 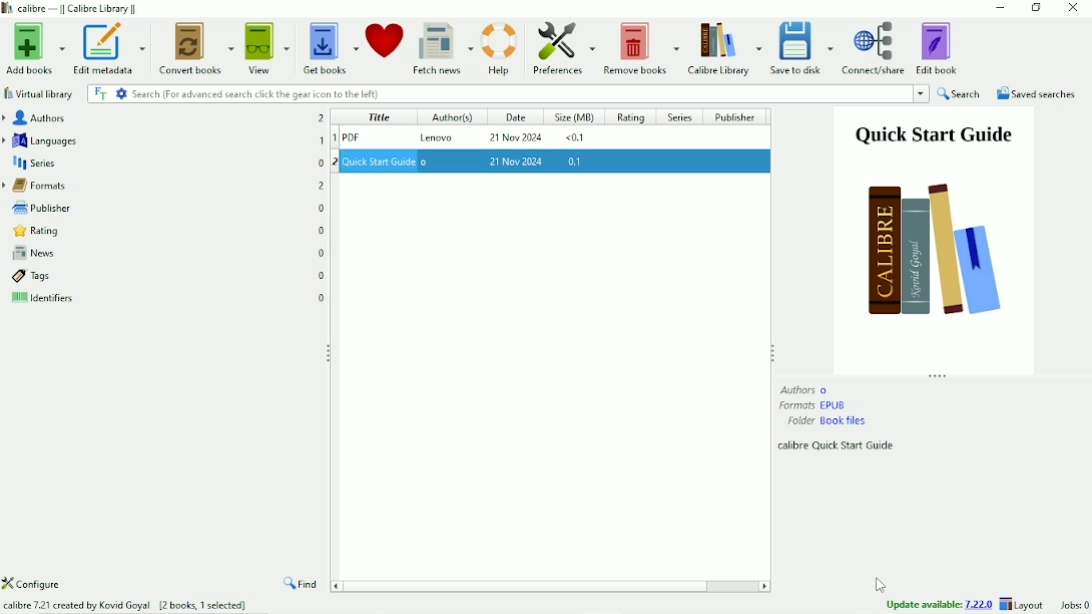 What do you see at coordinates (1072, 9) in the screenshot?
I see `Close` at bounding box center [1072, 9].